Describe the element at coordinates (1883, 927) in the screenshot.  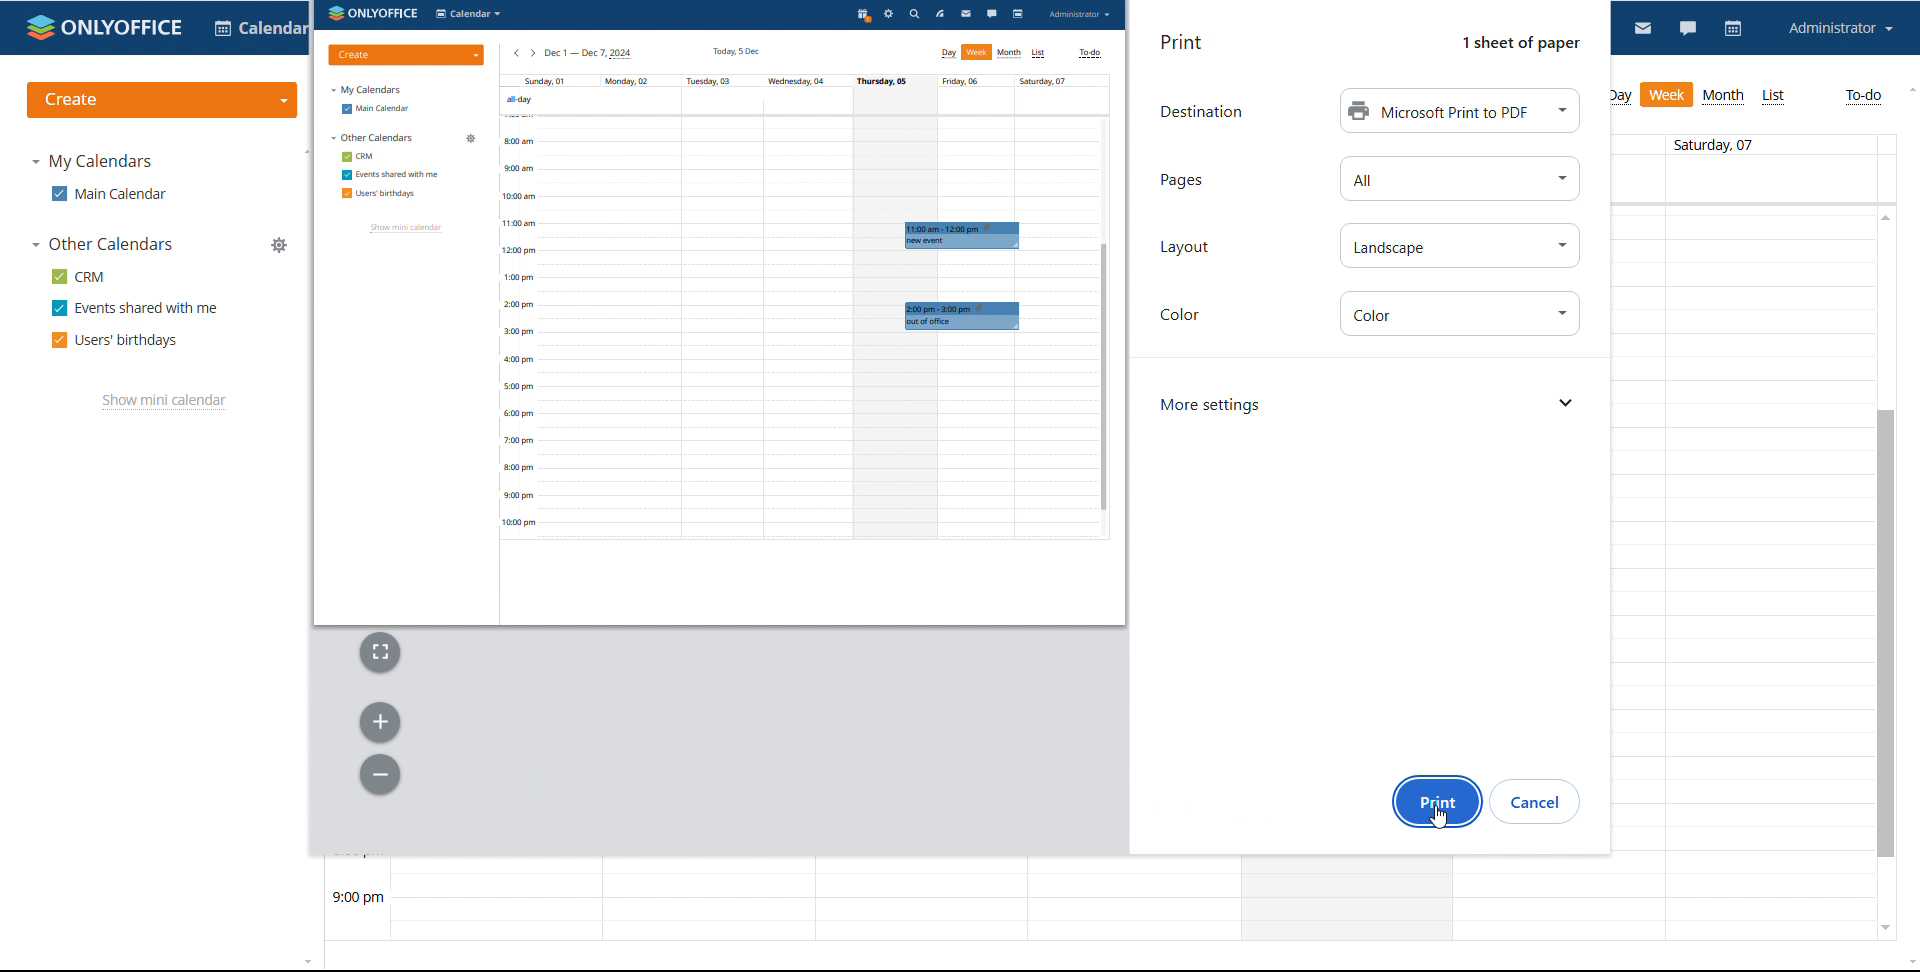
I see `scroll down` at that location.